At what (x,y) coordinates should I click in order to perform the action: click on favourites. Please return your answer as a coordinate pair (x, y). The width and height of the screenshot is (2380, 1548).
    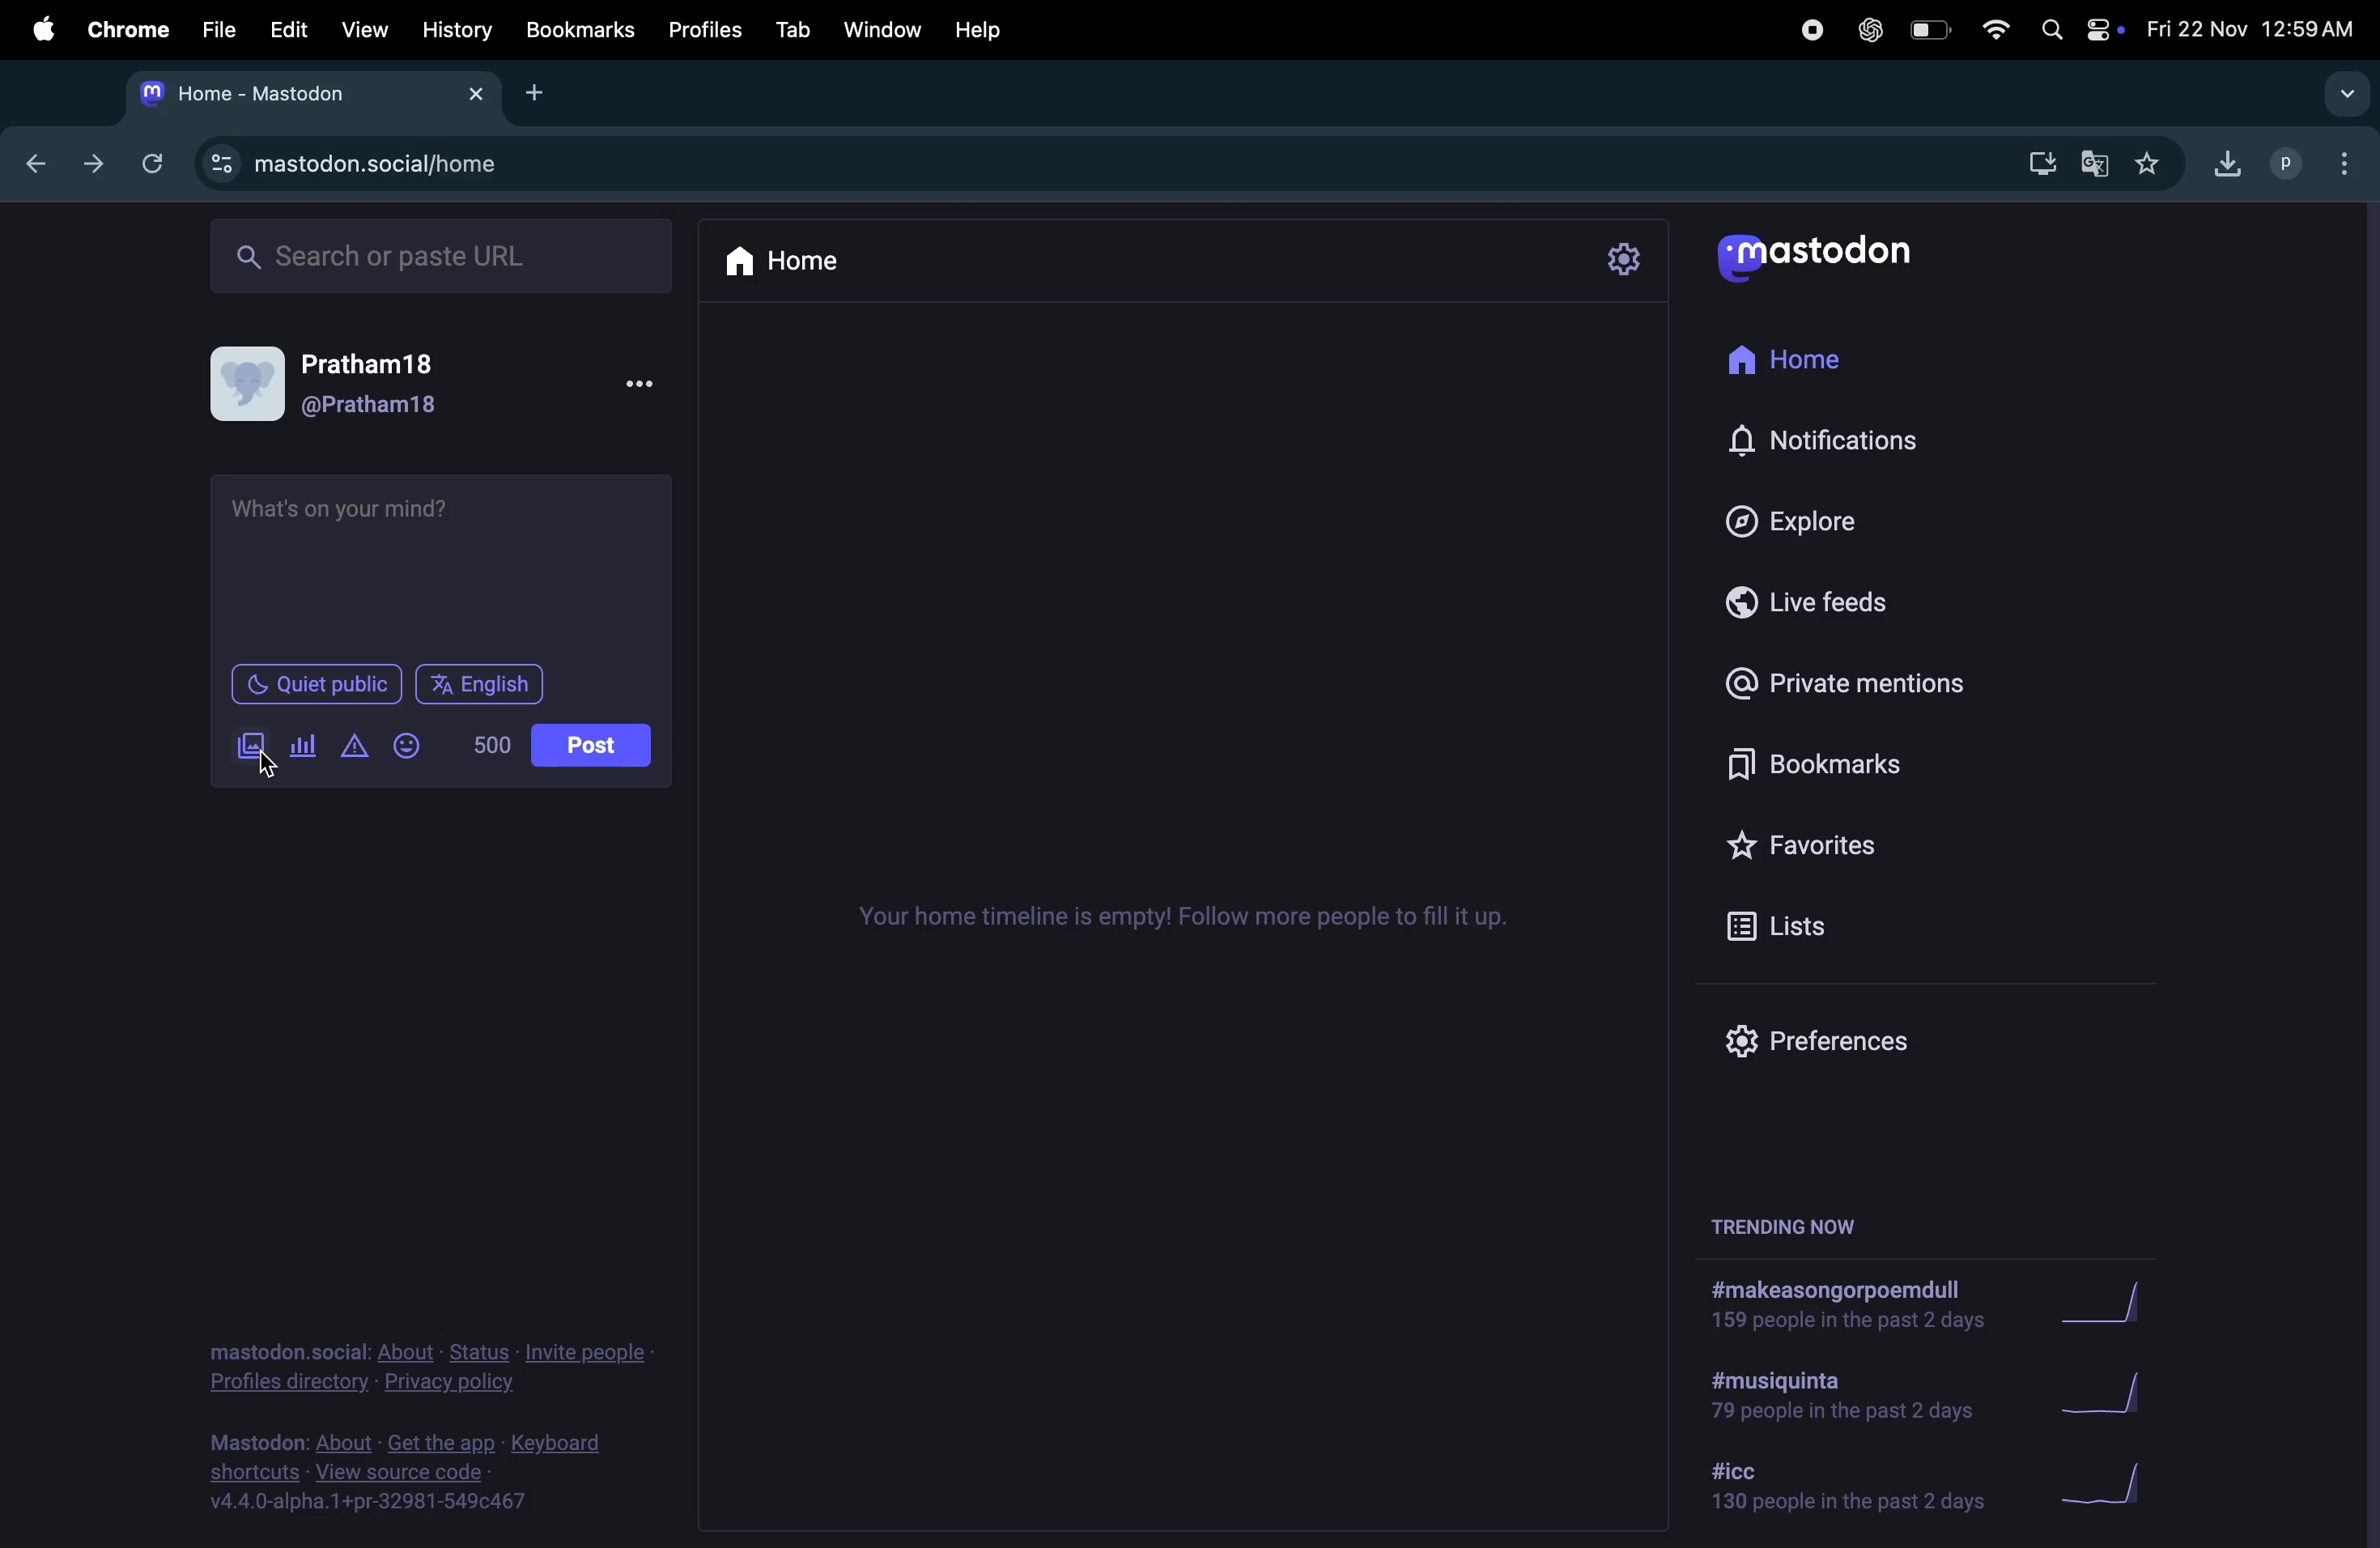
    Looking at the image, I should click on (1863, 841).